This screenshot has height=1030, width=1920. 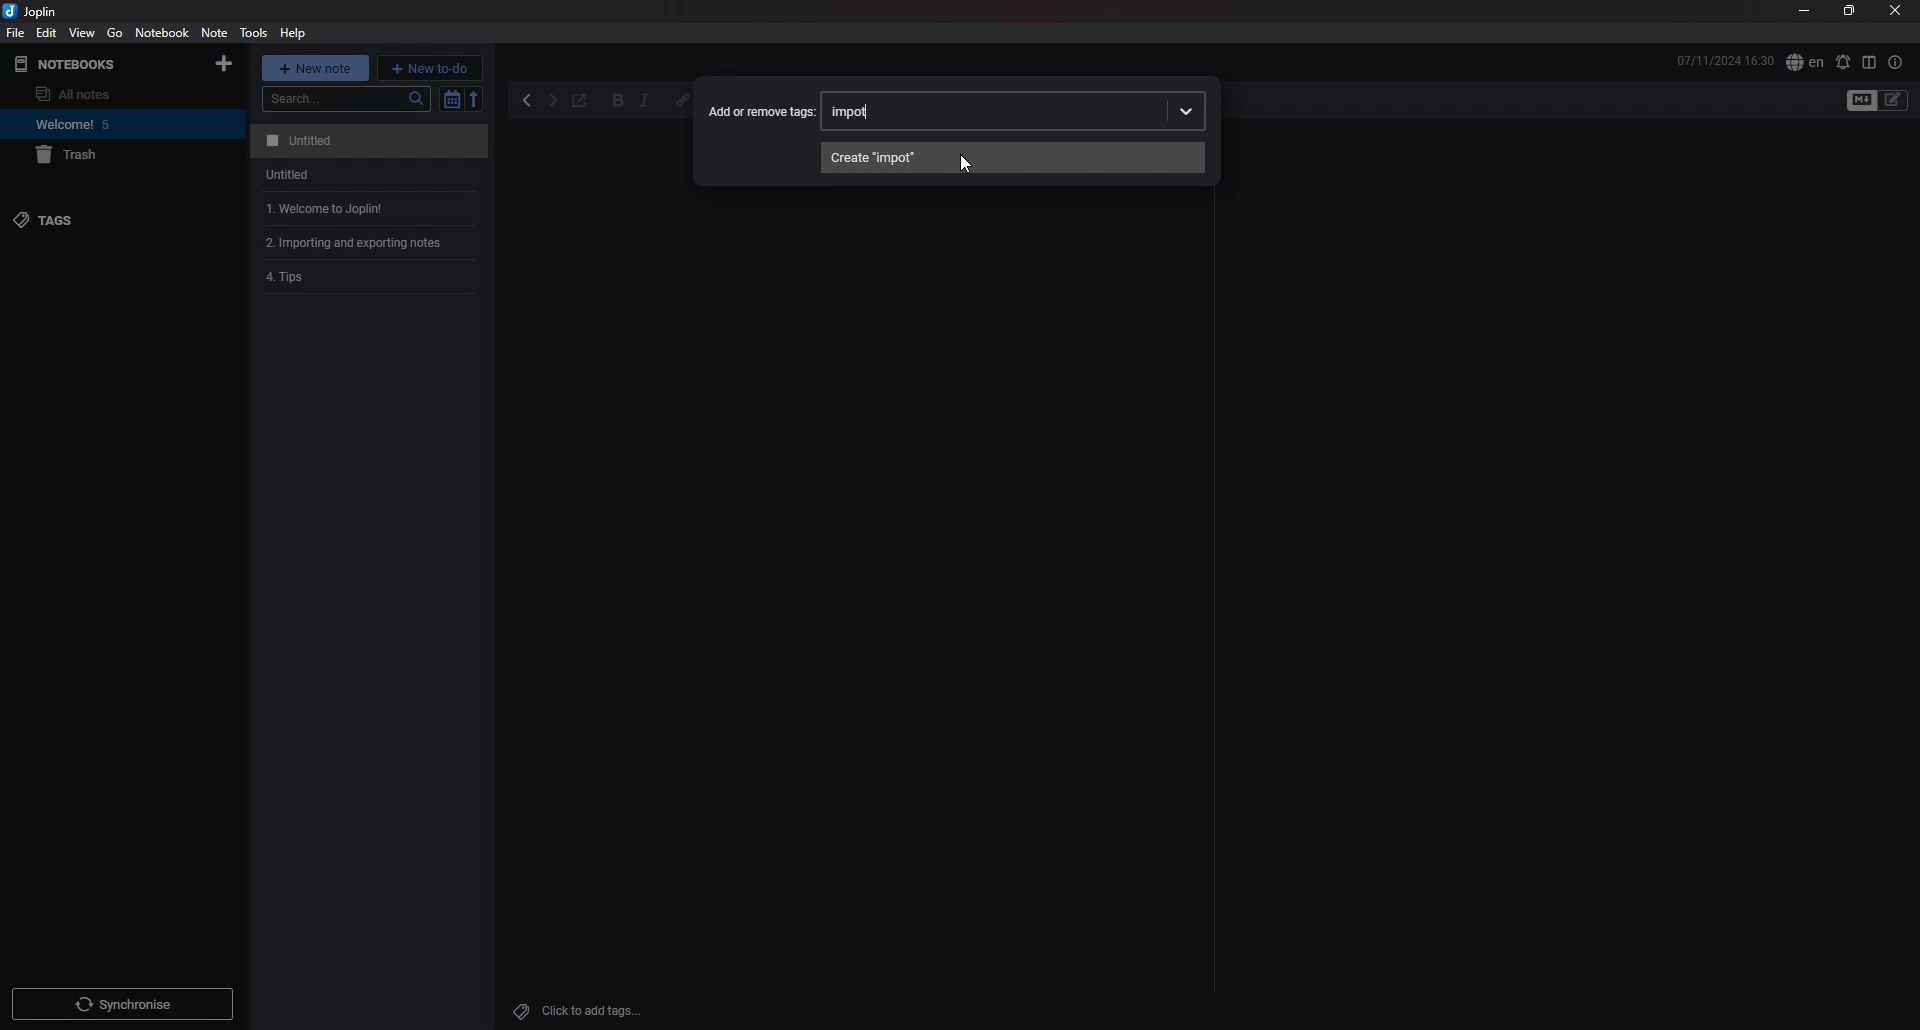 What do you see at coordinates (252, 33) in the screenshot?
I see `tools` at bounding box center [252, 33].